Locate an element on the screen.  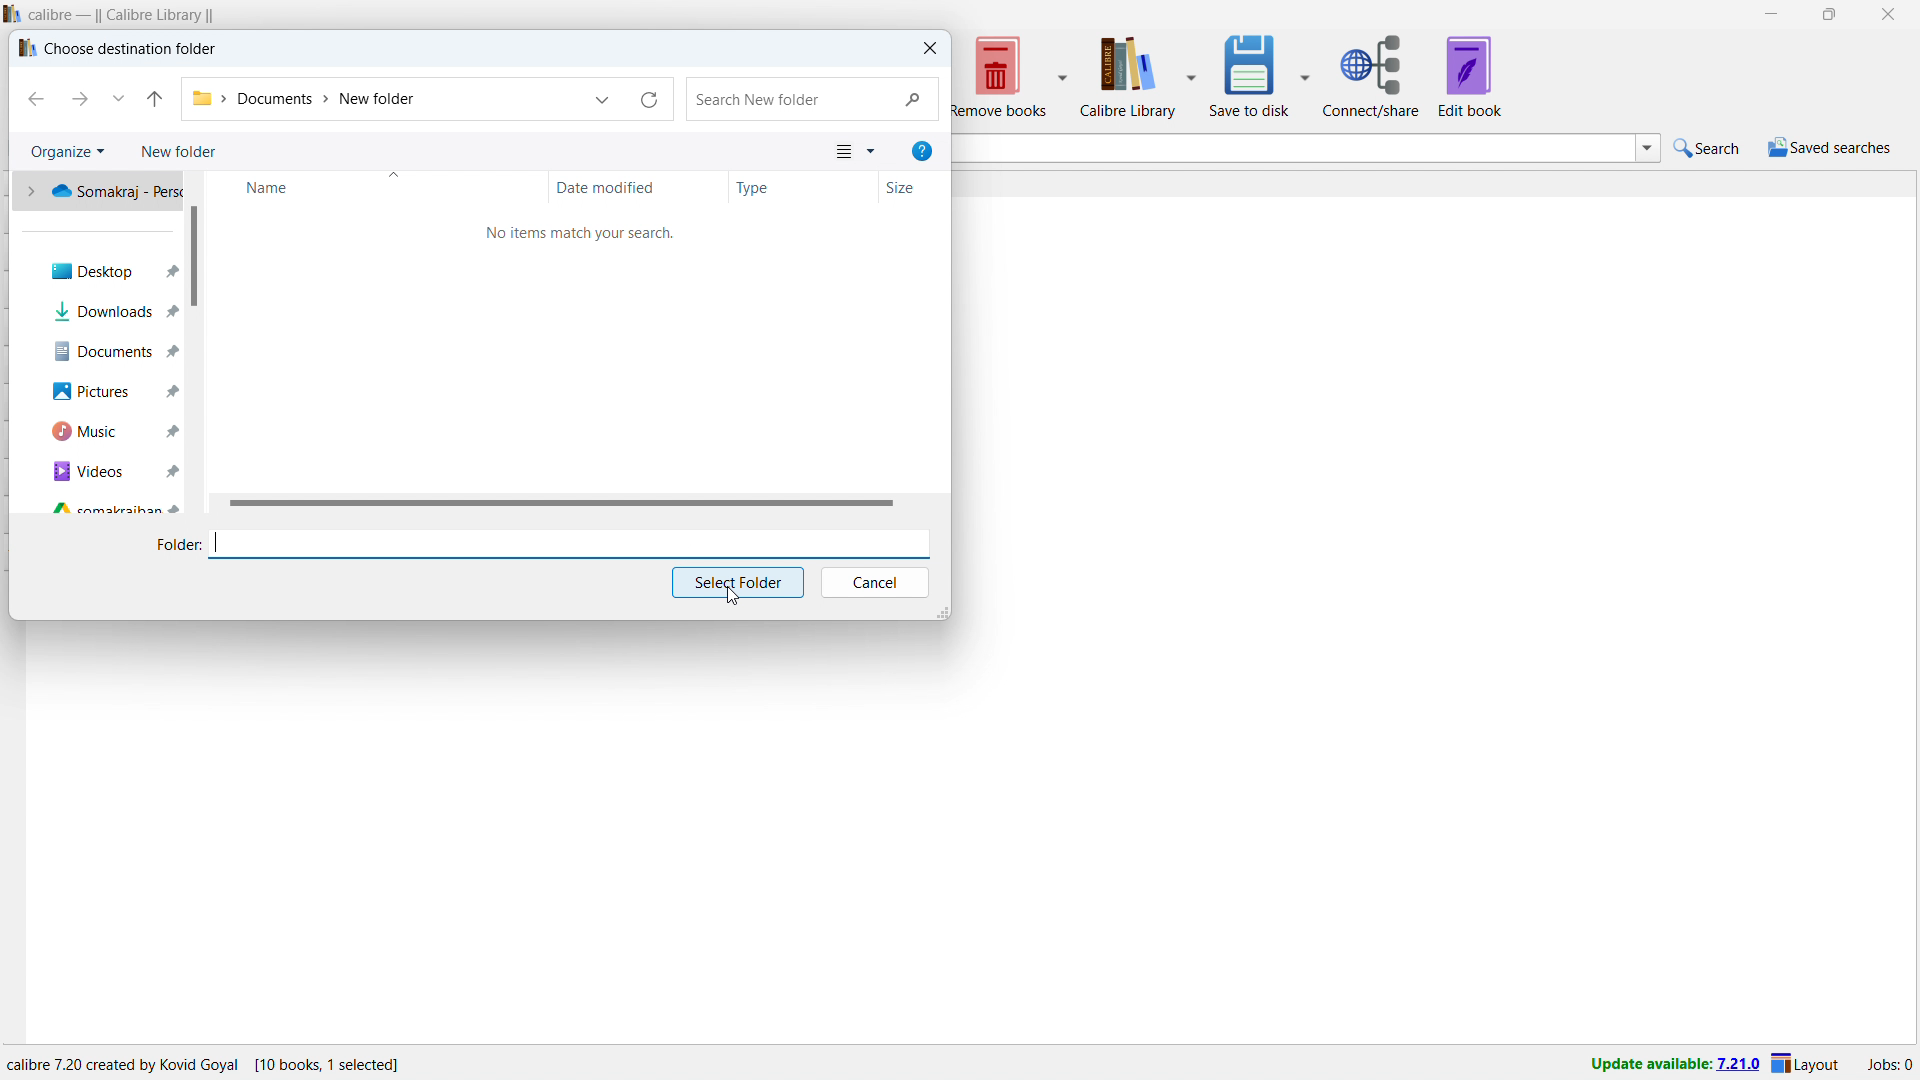
no items match your search is located at coordinates (581, 231).